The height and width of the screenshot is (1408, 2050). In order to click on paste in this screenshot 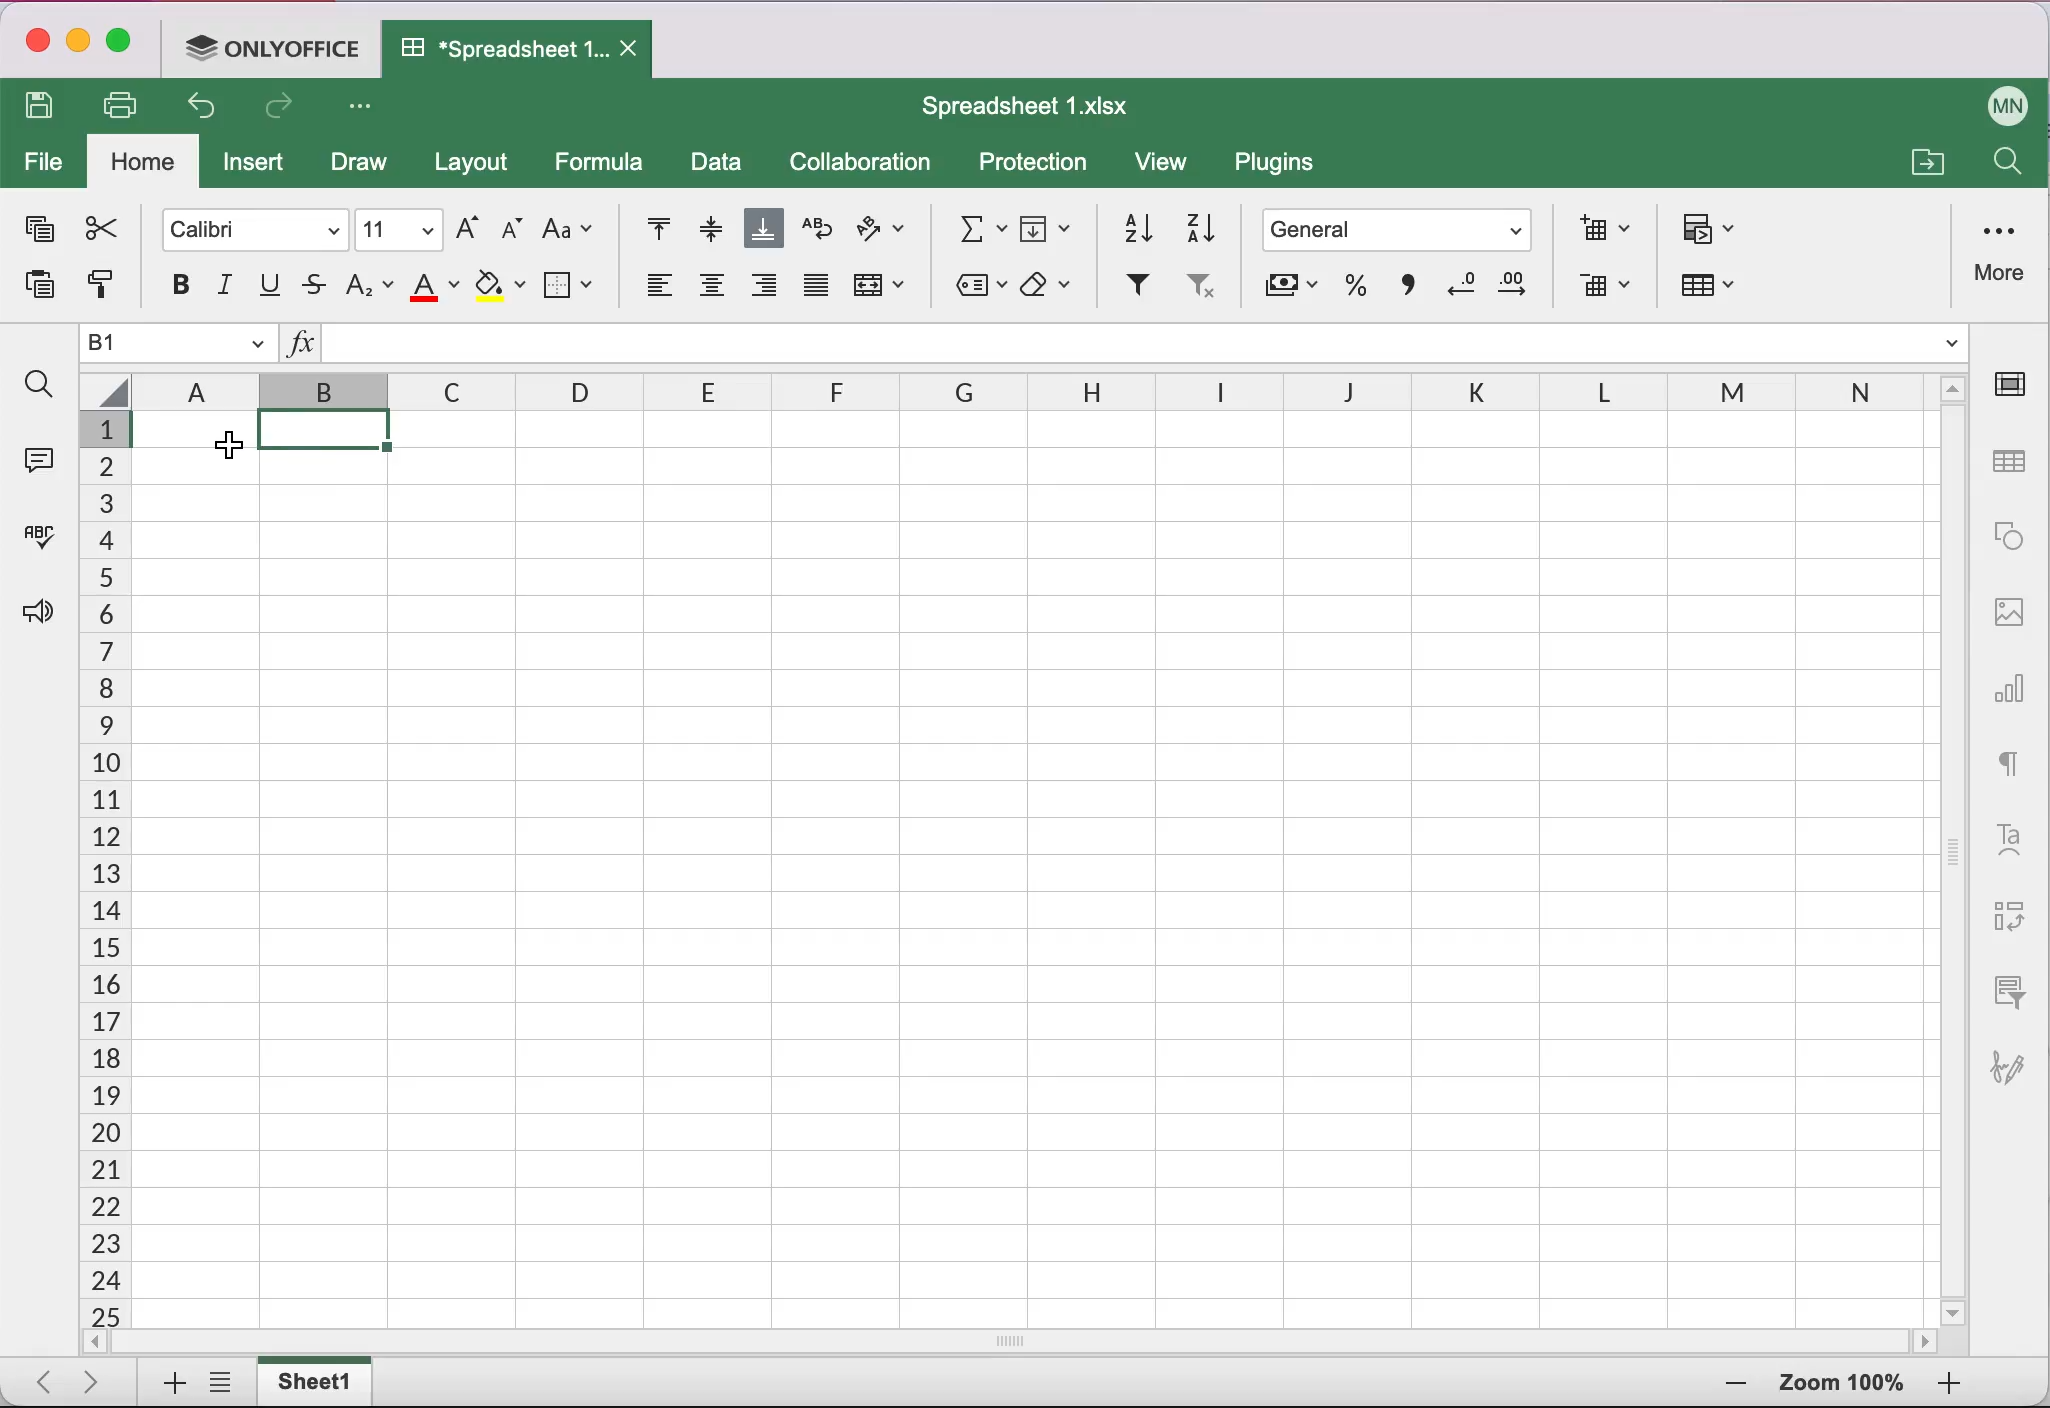, I will do `click(32, 291)`.